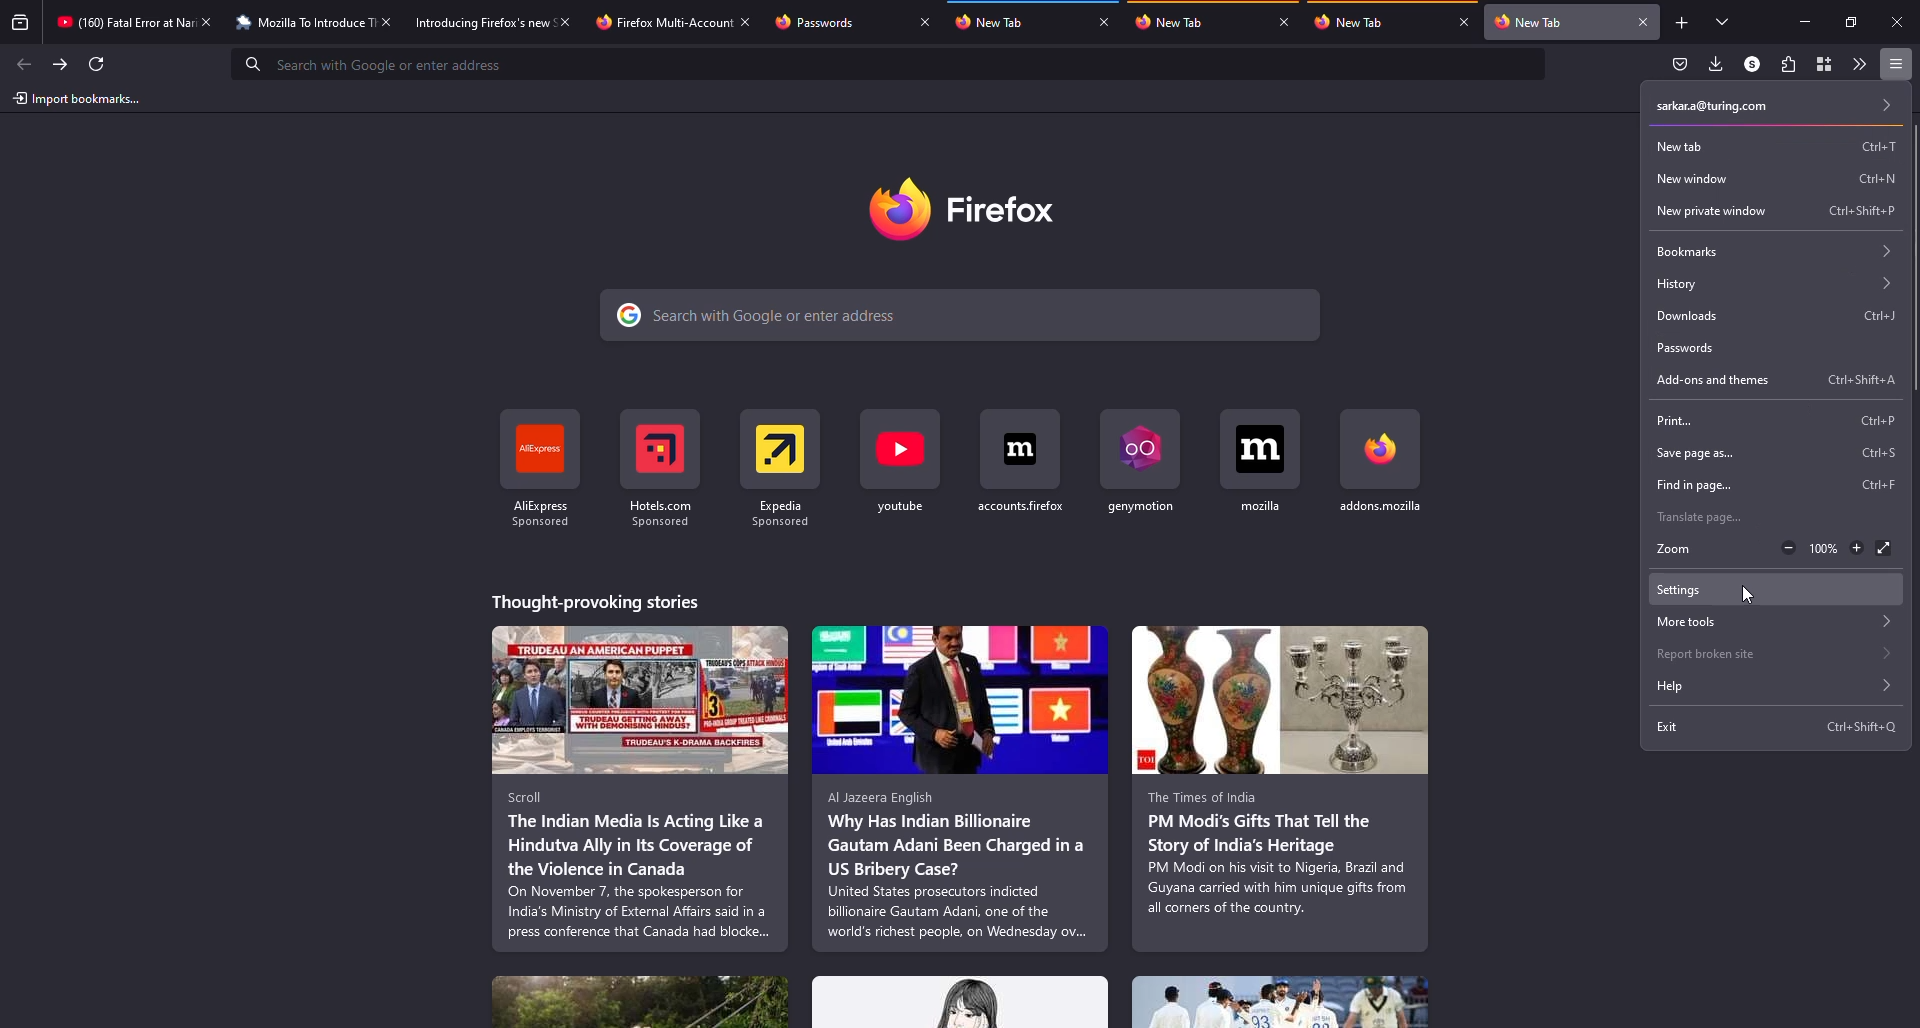 This screenshot has height=1028, width=1920. What do you see at coordinates (1140, 464) in the screenshot?
I see `shortcut` at bounding box center [1140, 464].